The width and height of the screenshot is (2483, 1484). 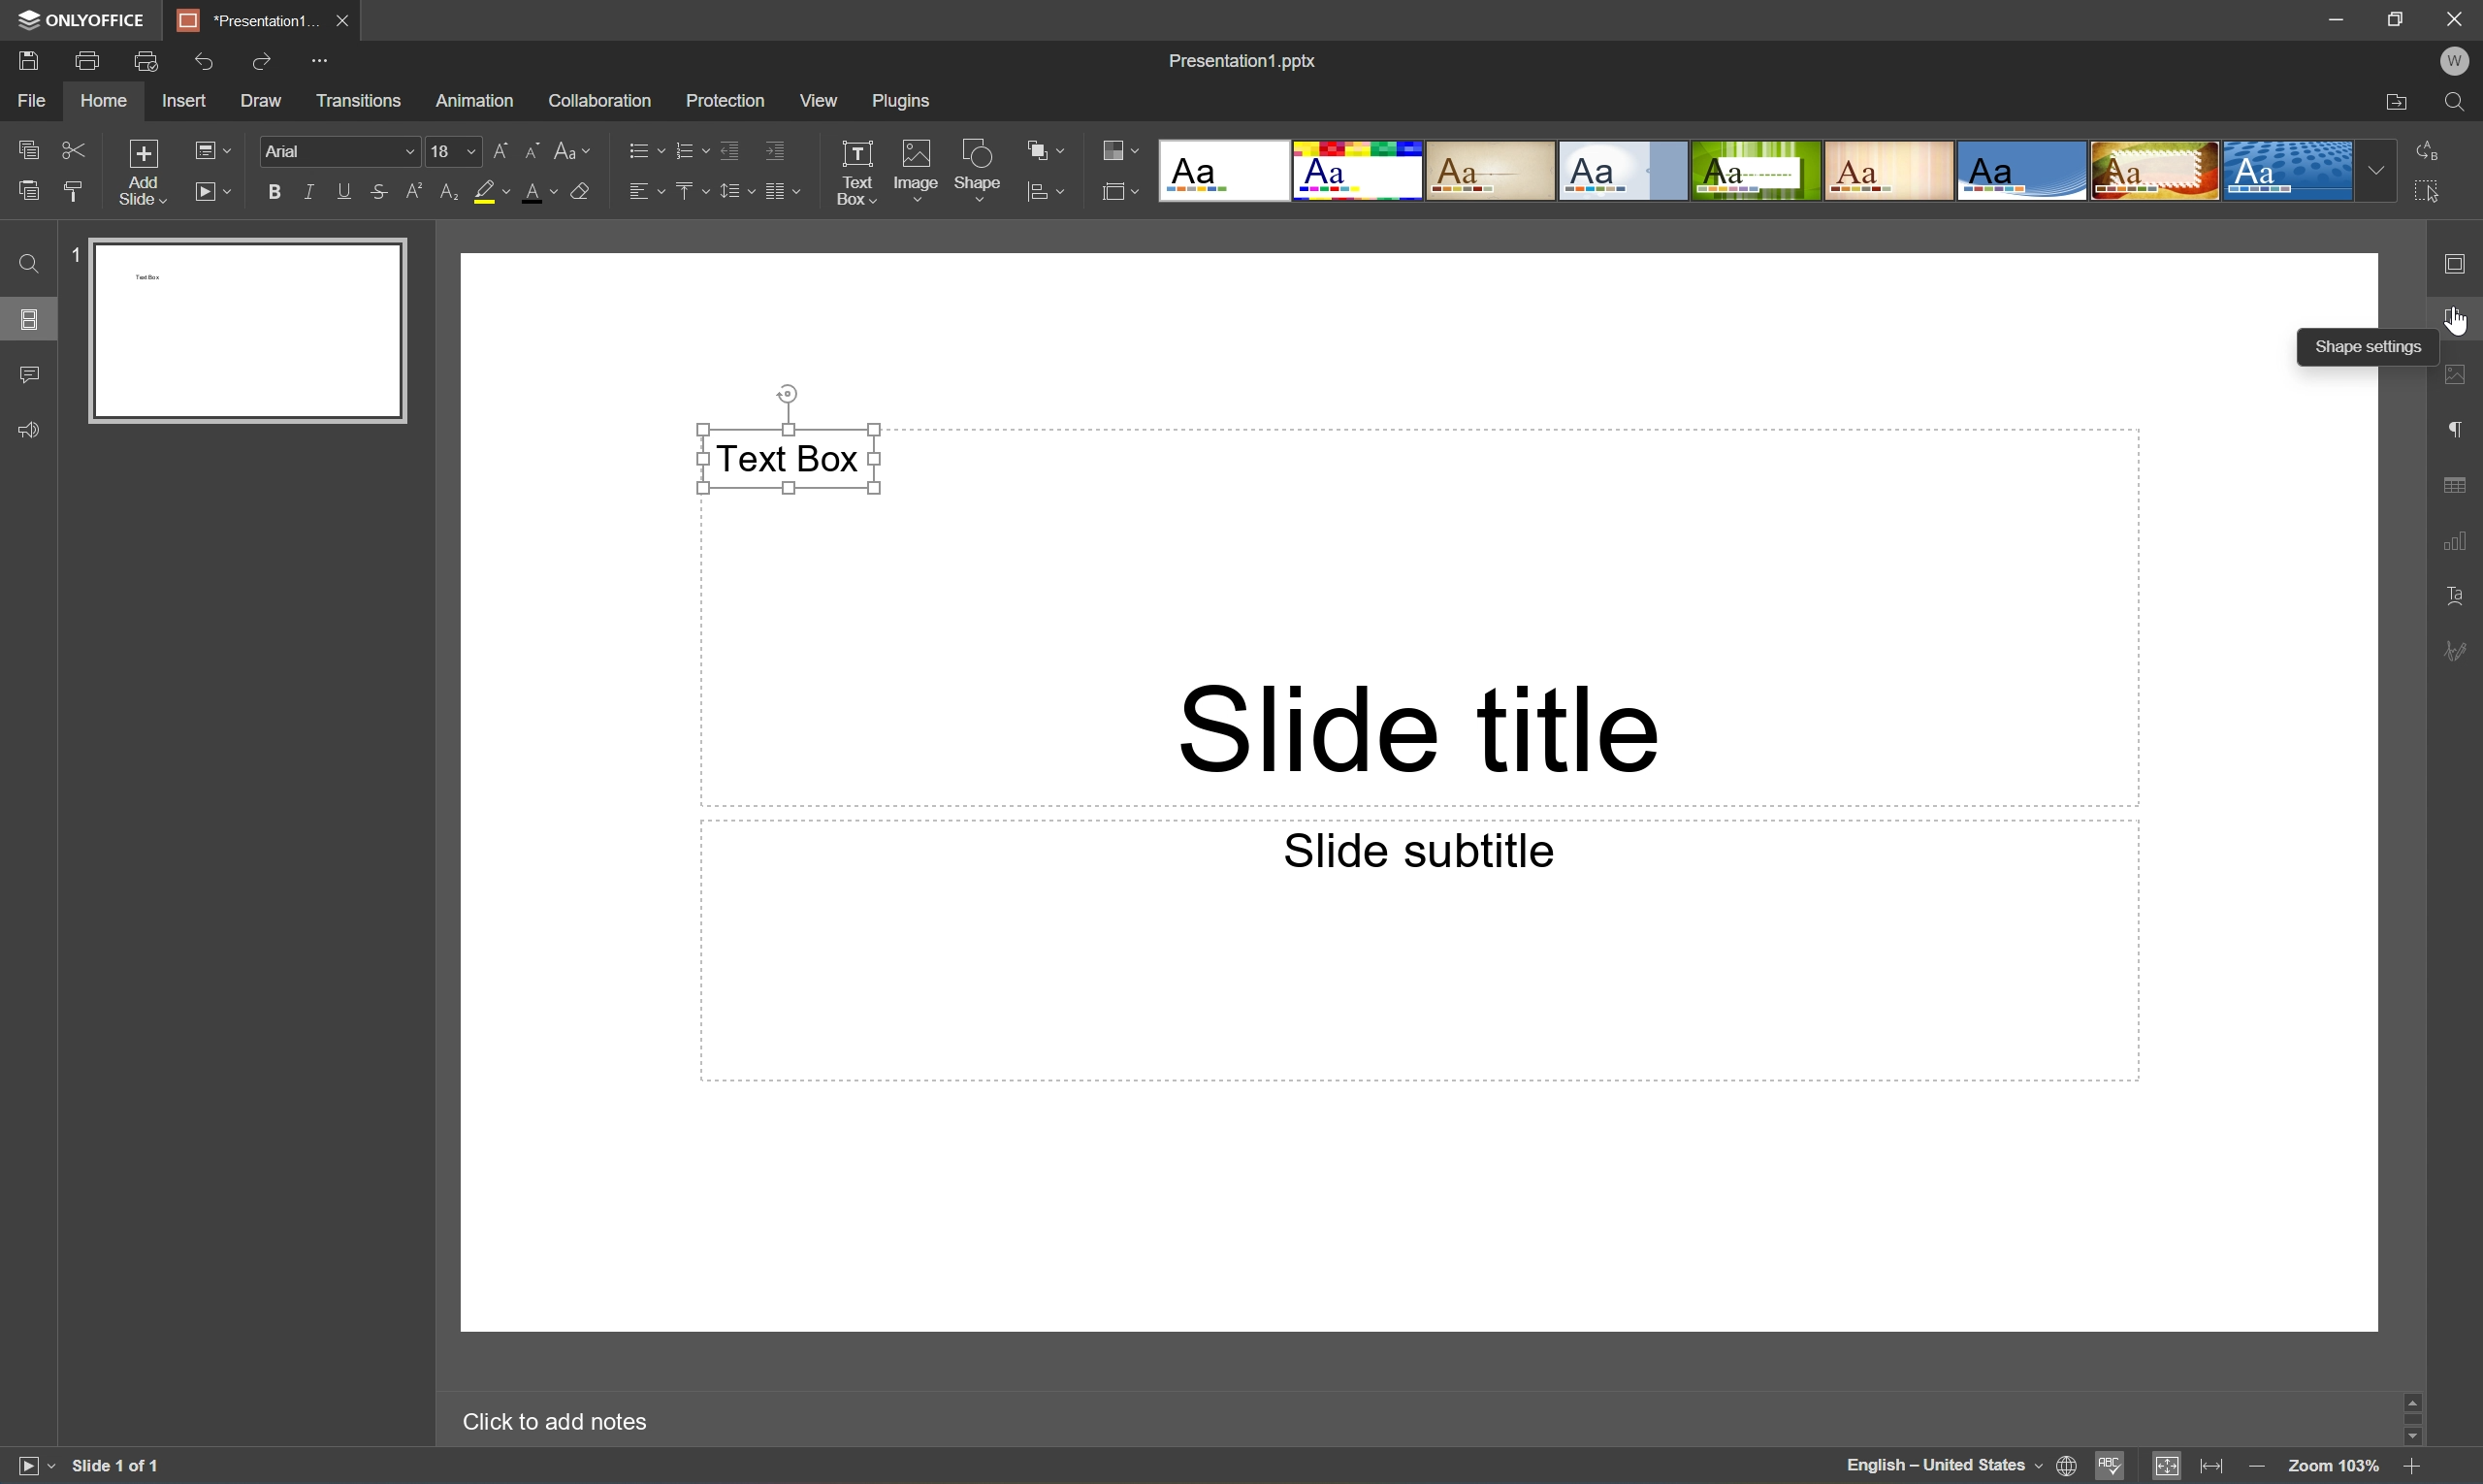 I want to click on Quick print, so click(x=143, y=63).